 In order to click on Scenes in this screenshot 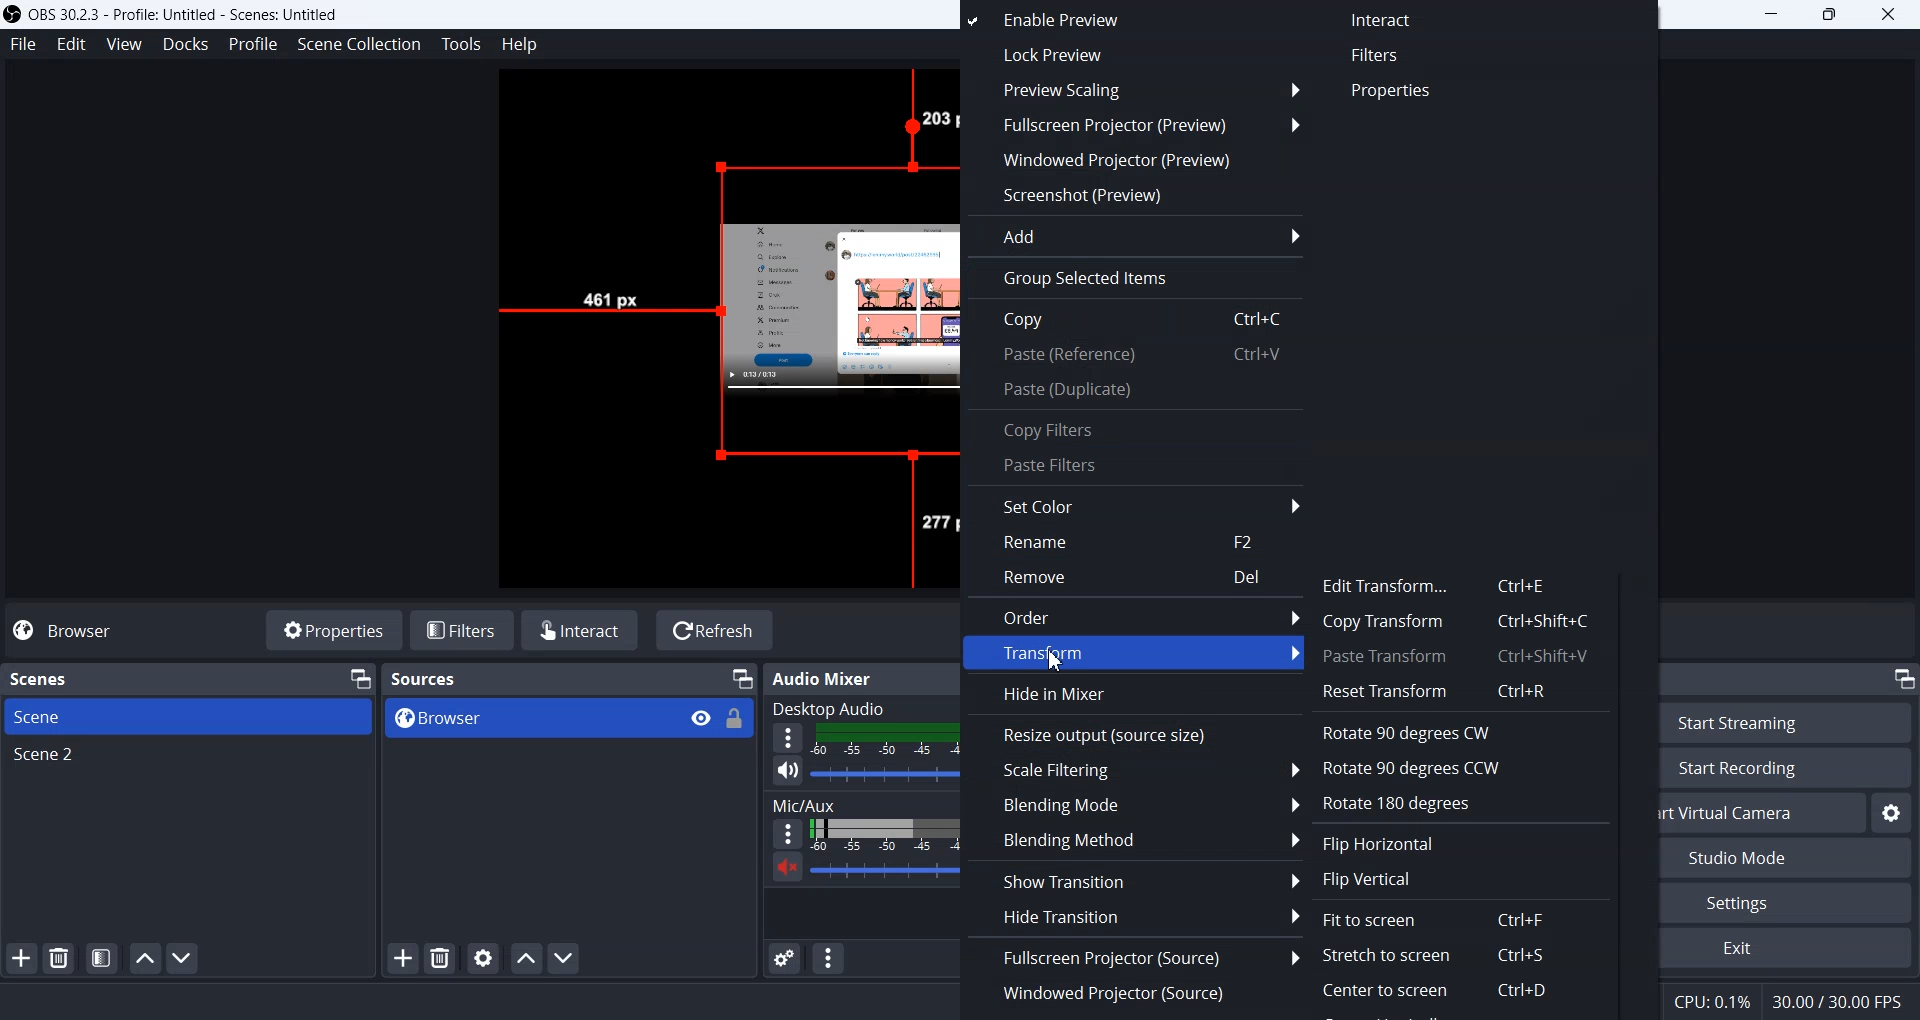, I will do `click(82, 677)`.